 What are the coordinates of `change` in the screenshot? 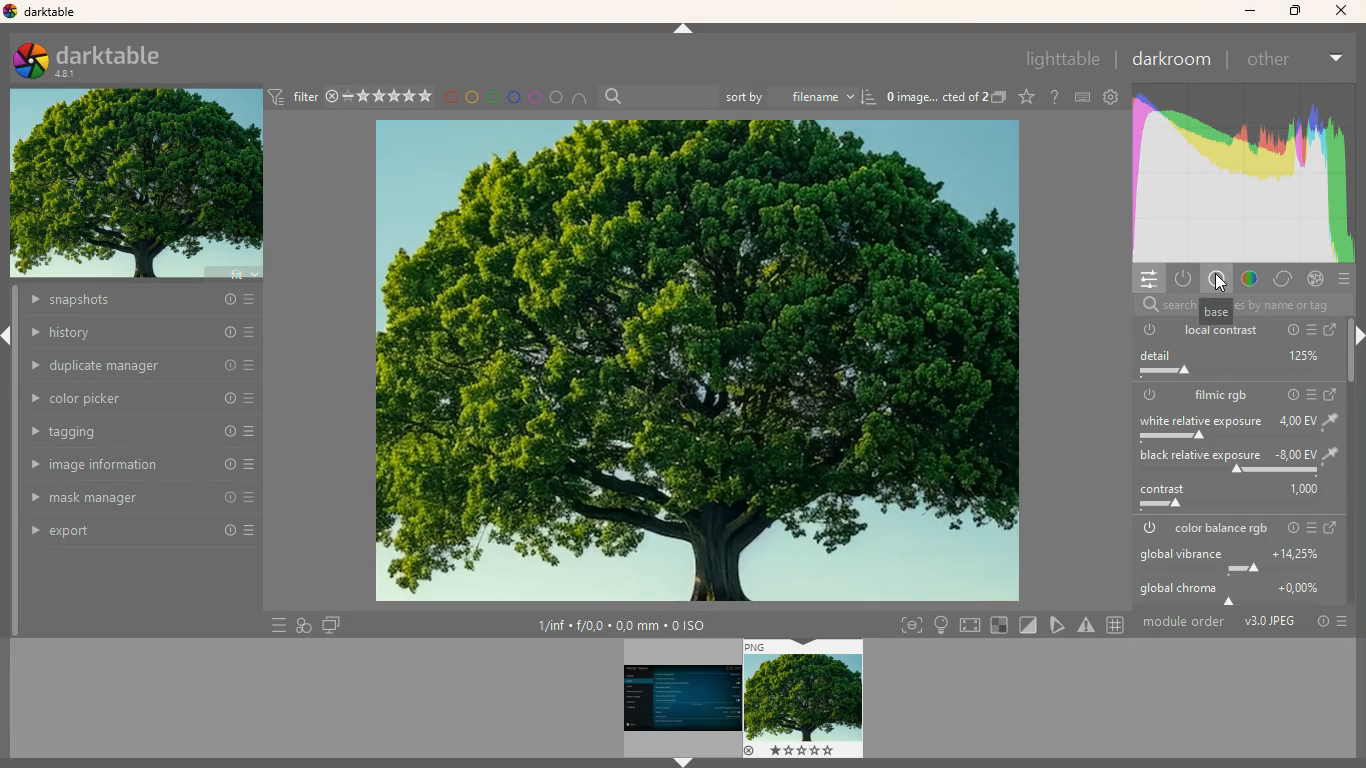 It's located at (1283, 280).